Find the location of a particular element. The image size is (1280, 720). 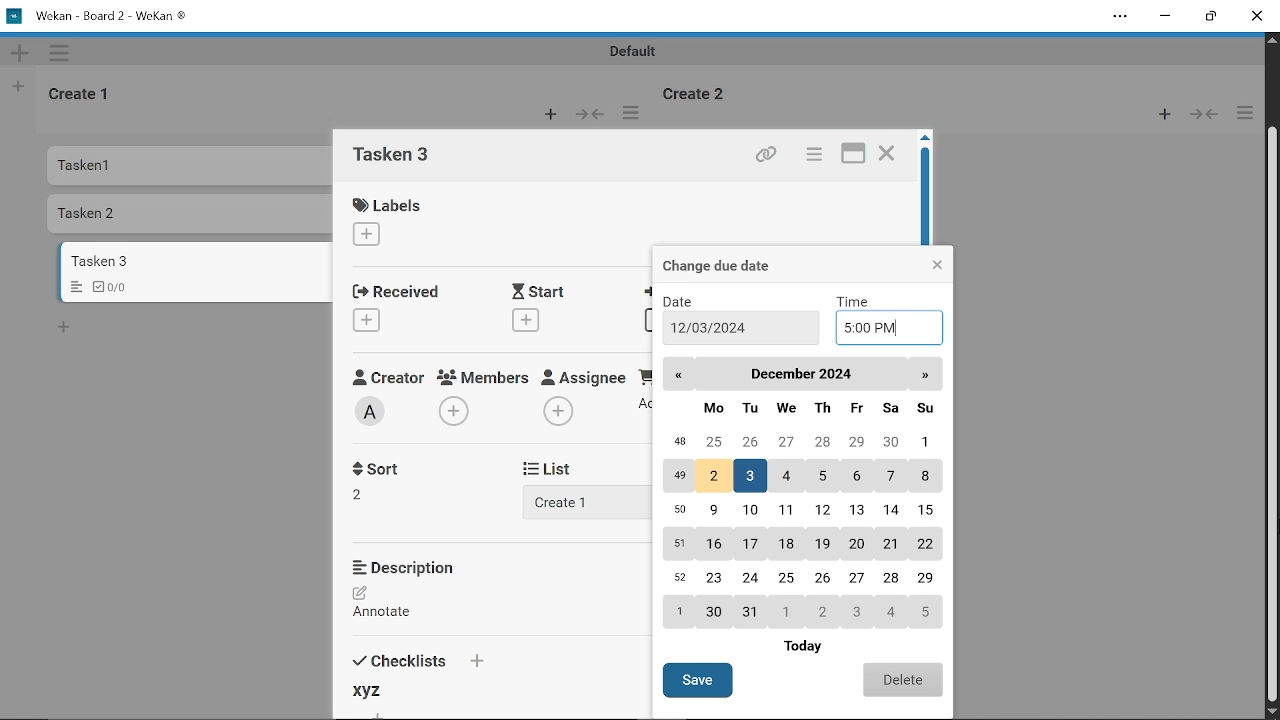

List is located at coordinates (560, 468).